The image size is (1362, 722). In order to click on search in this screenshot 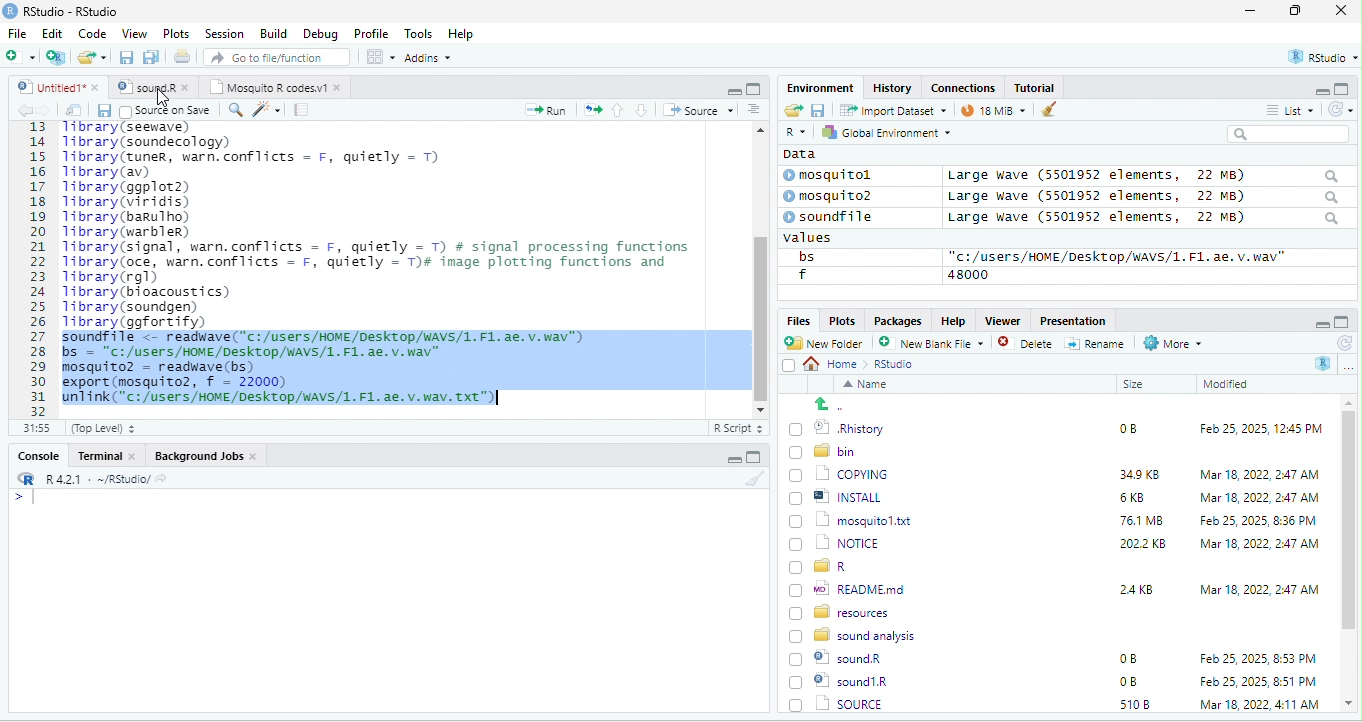, I will do `click(235, 108)`.